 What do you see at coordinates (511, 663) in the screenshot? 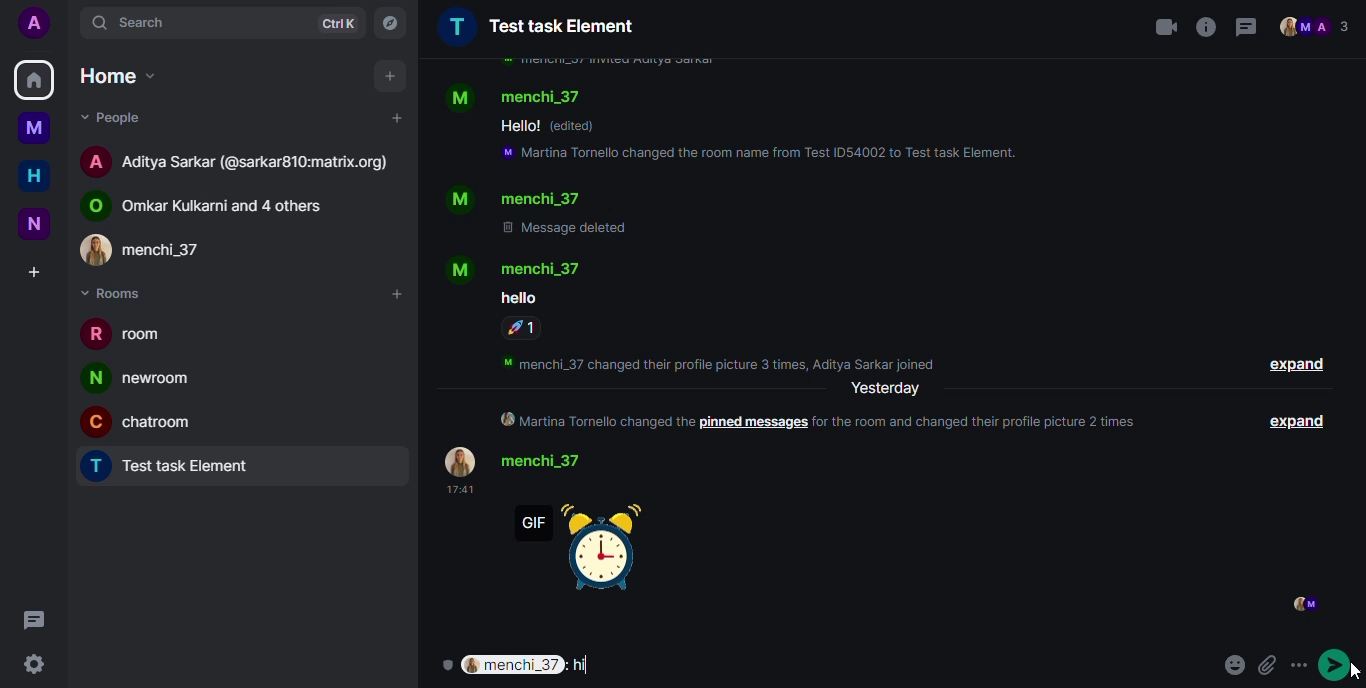
I see `user selected` at bounding box center [511, 663].